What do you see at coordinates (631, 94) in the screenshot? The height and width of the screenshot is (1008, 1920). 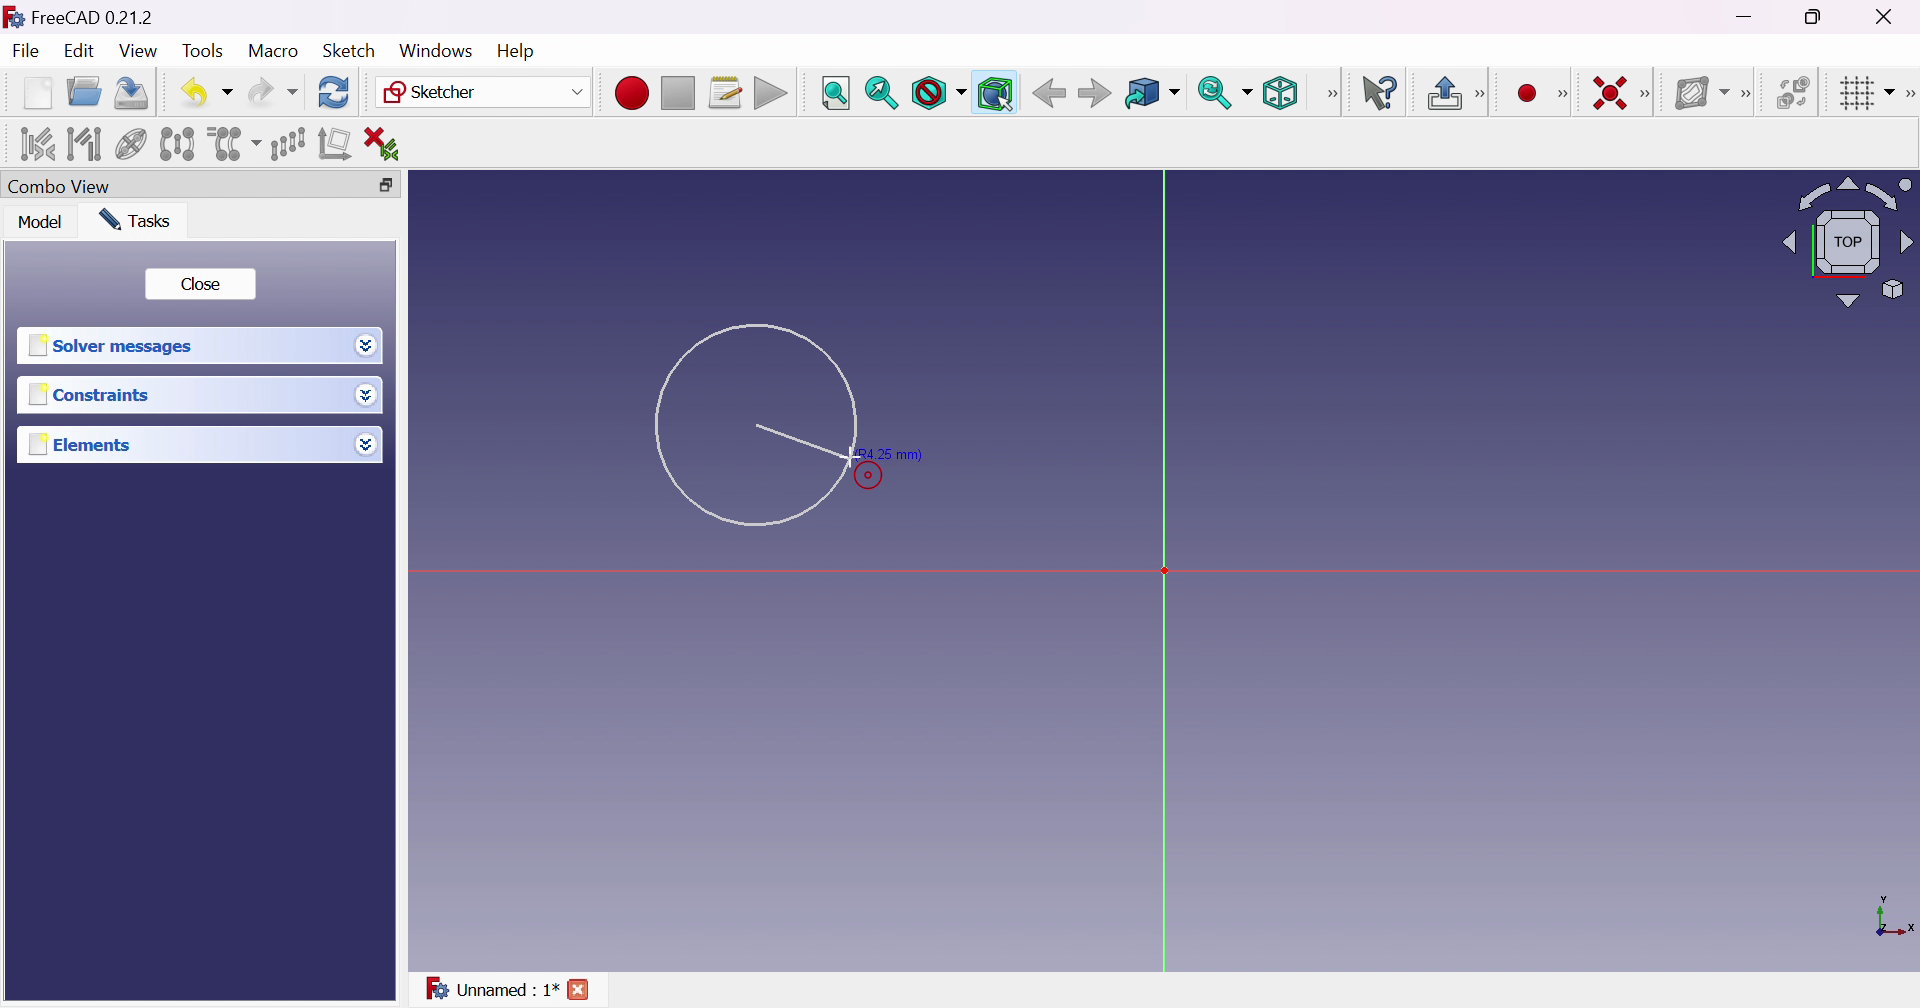 I see `Macro recording...` at bounding box center [631, 94].